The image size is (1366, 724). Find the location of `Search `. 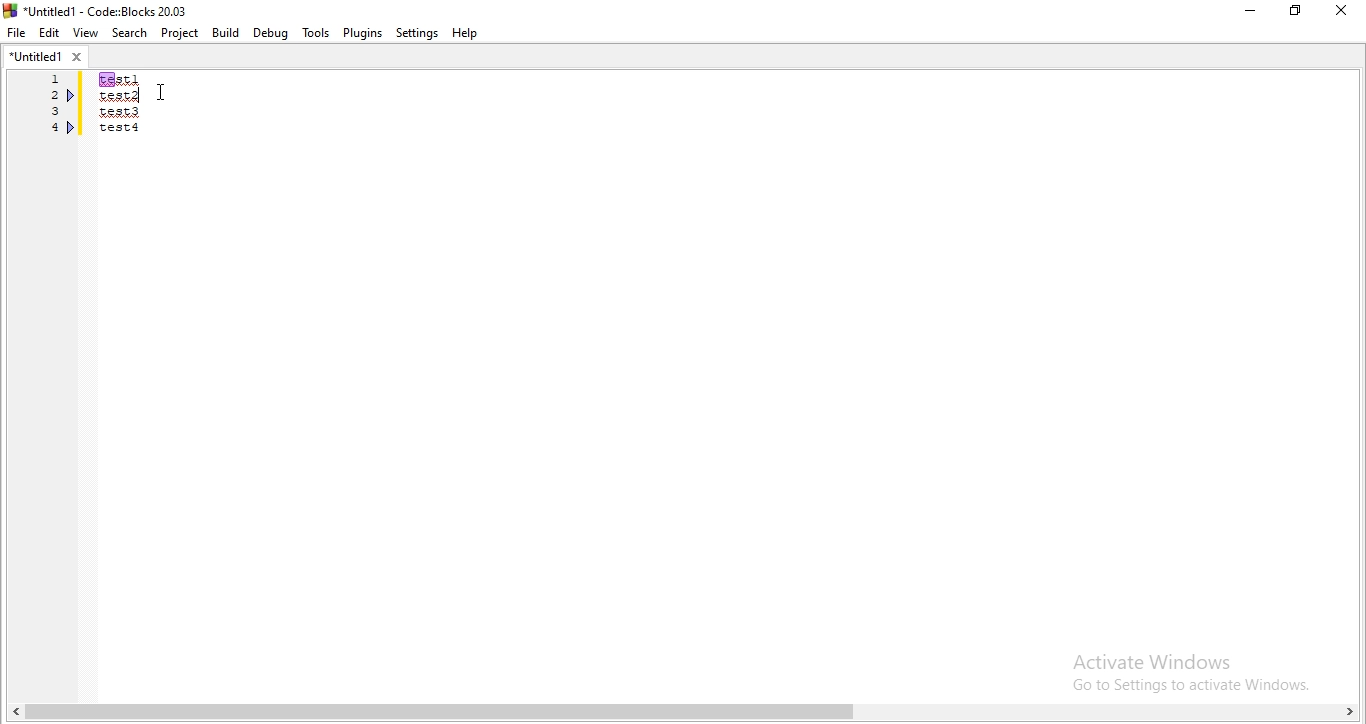

Search  is located at coordinates (127, 32).